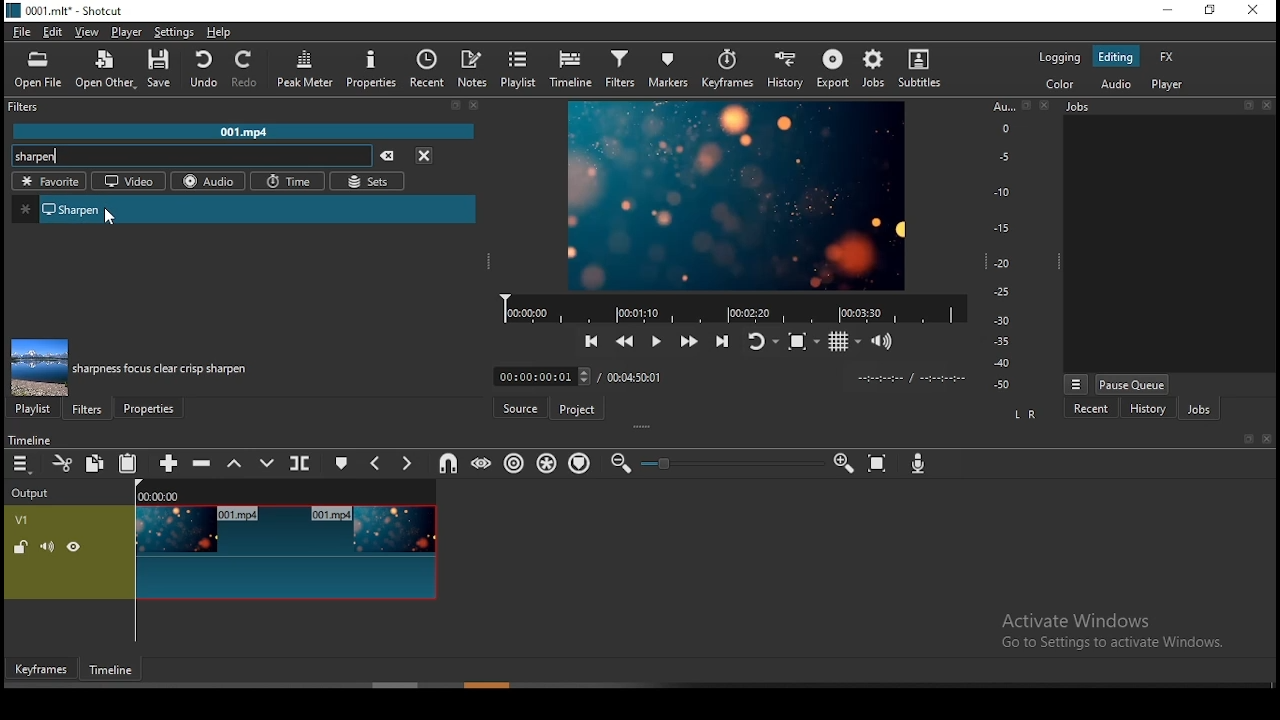 The height and width of the screenshot is (720, 1280). Describe the element at coordinates (1167, 55) in the screenshot. I see `fx` at that location.